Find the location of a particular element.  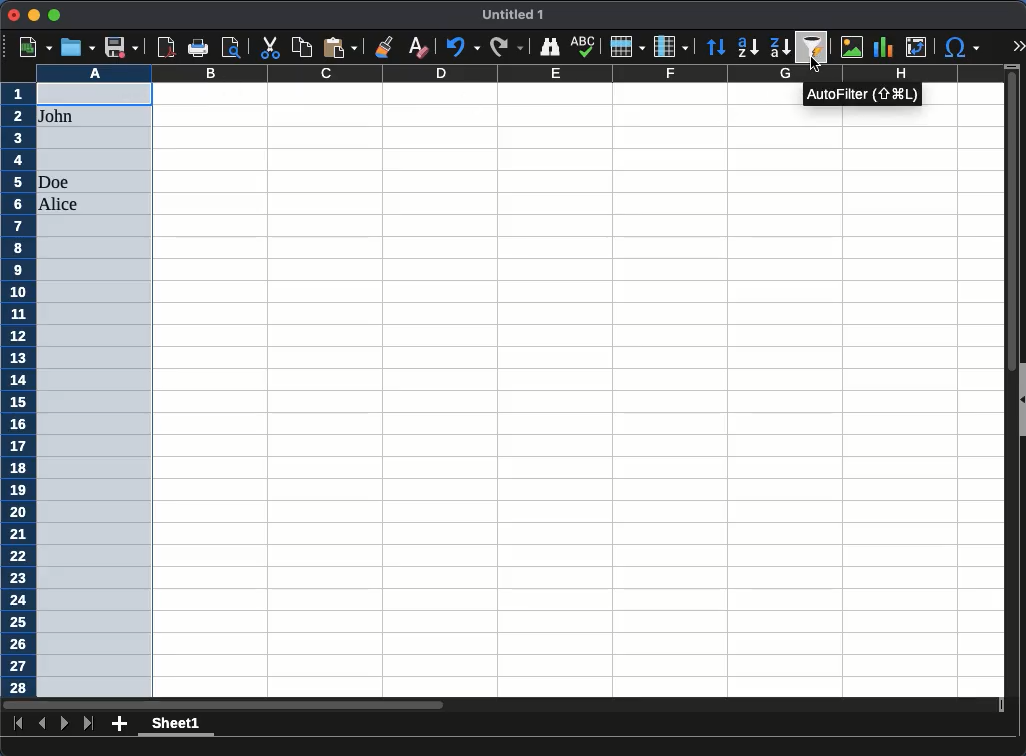

finder is located at coordinates (549, 48).